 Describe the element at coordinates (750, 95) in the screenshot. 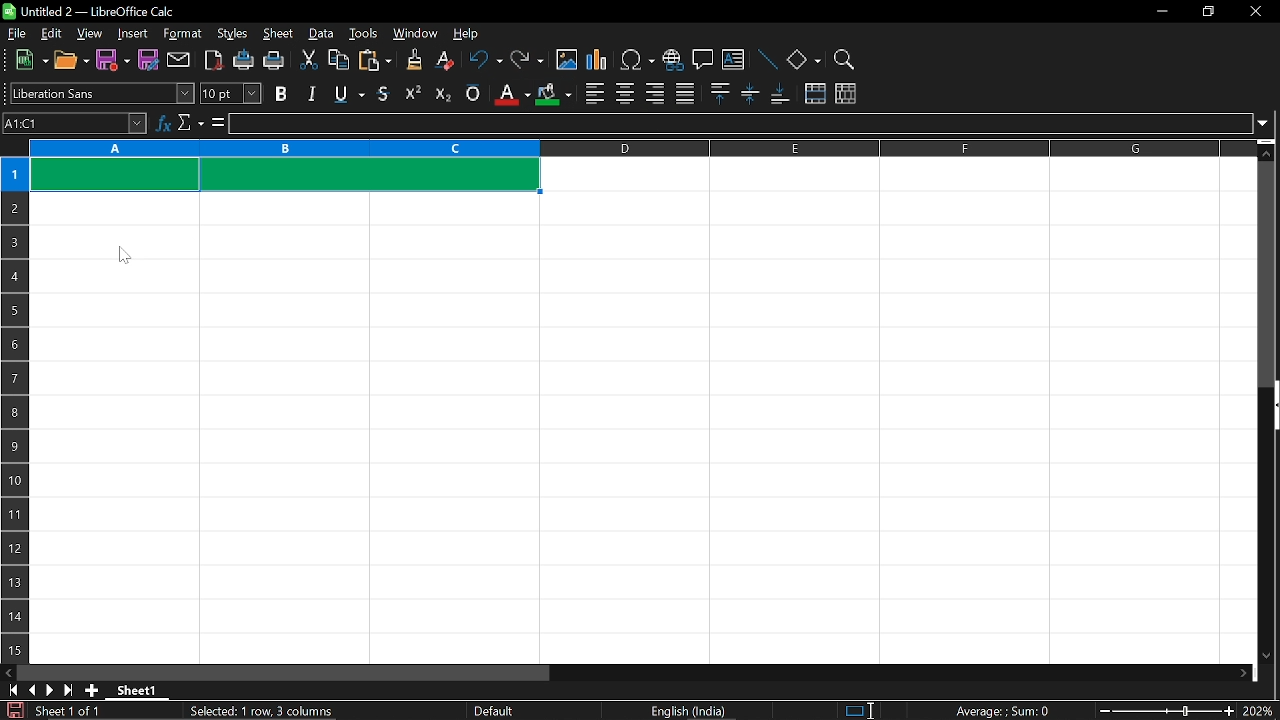

I see `center vertically` at that location.